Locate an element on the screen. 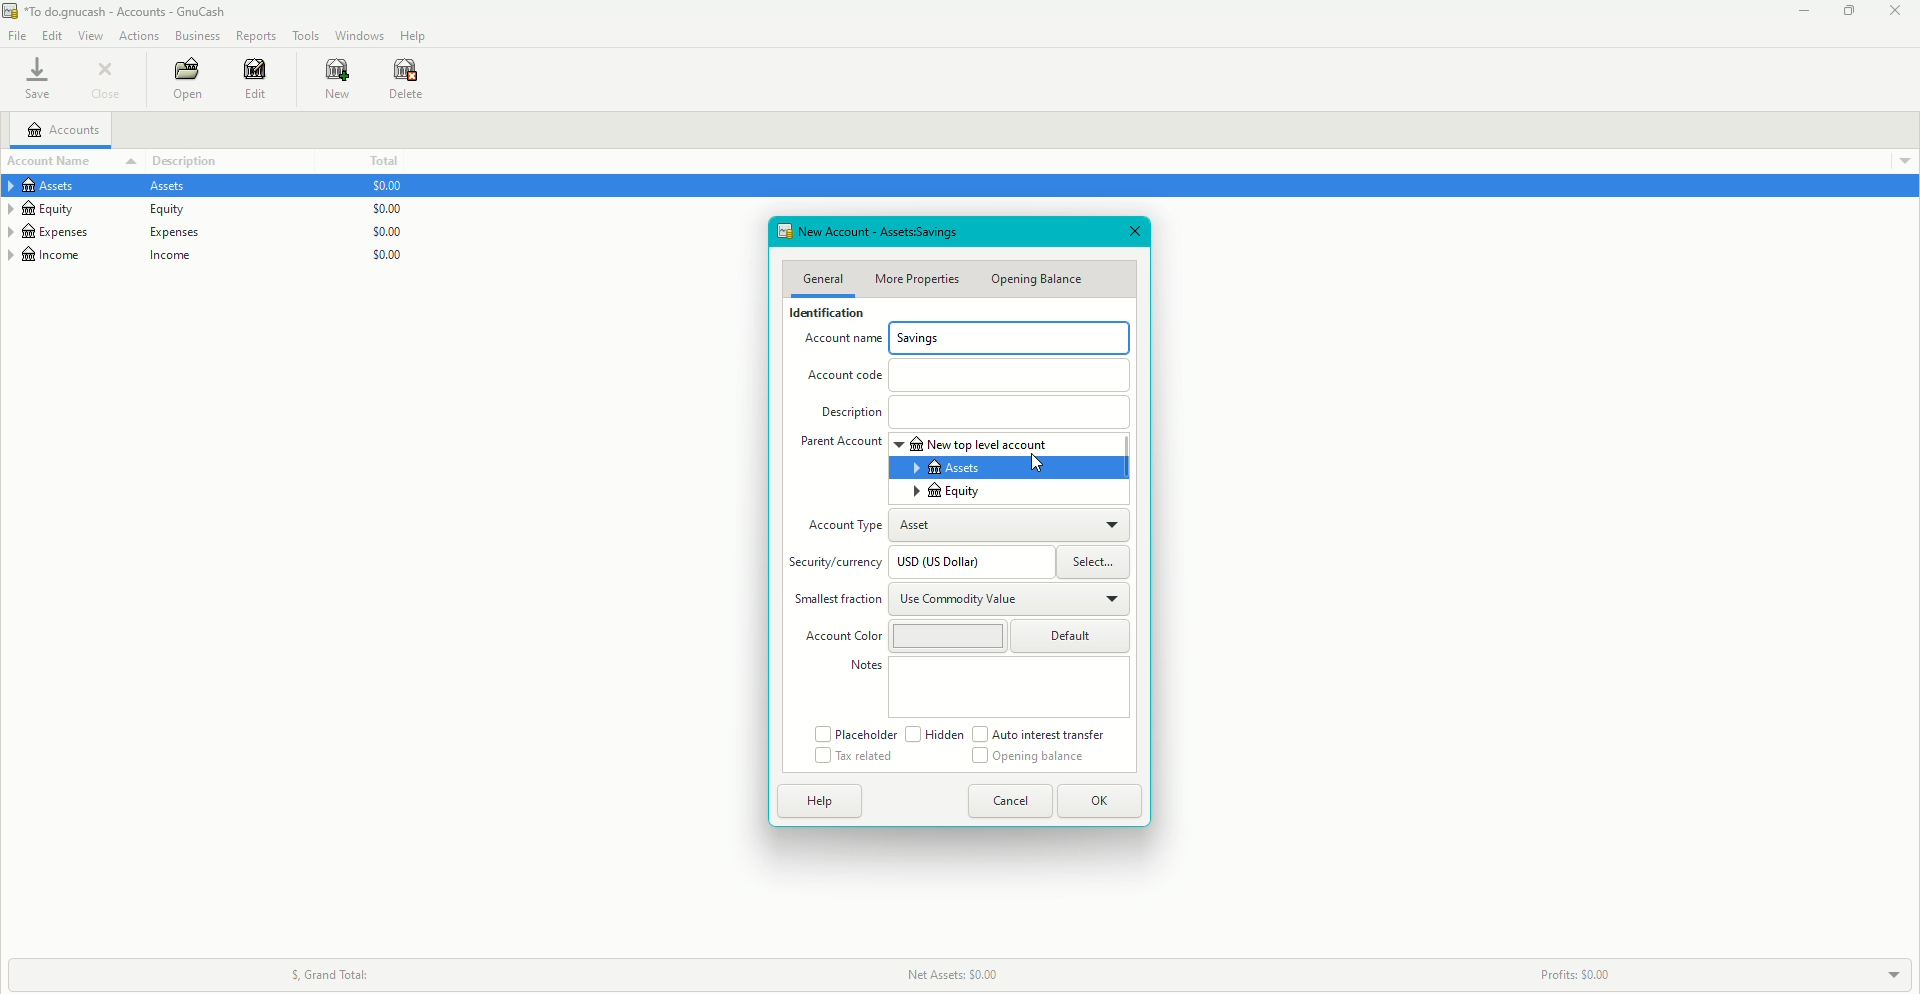 The image size is (1920, 994). Opening Balance is located at coordinates (1026, 758).